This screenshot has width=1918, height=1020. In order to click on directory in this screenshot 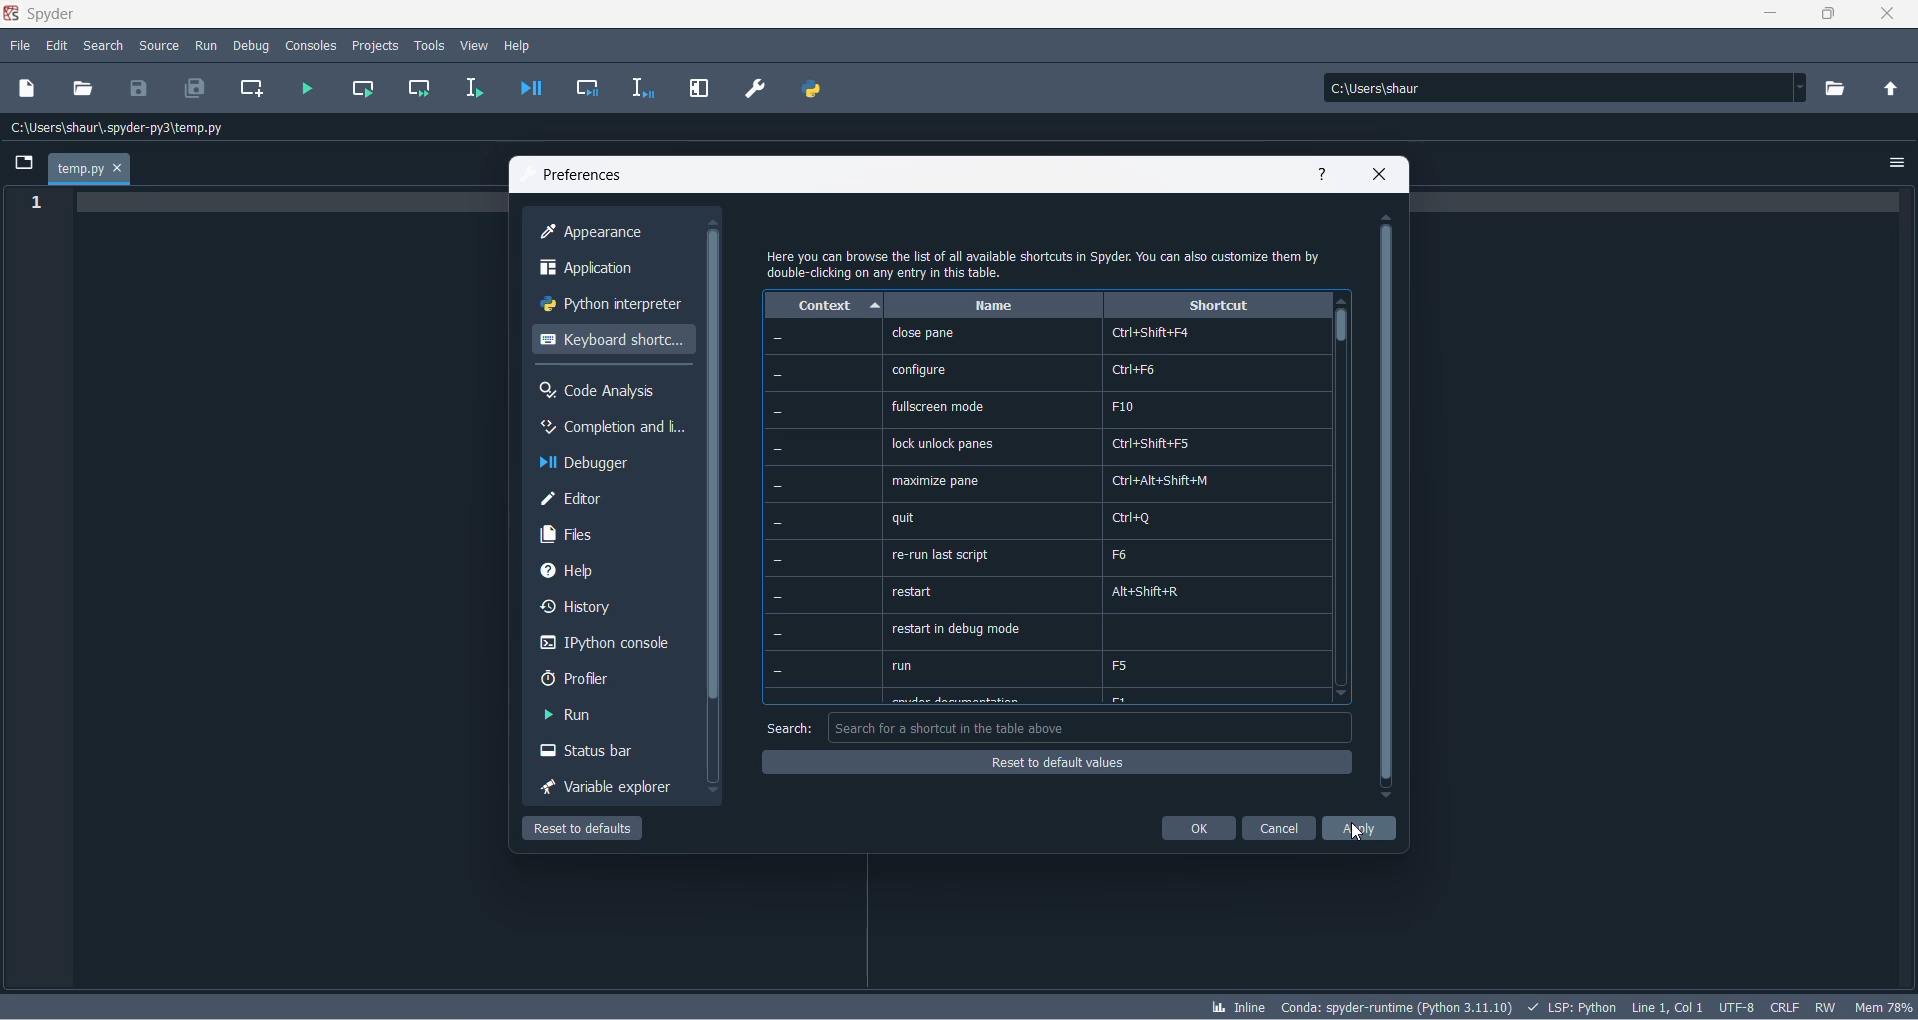, I will do `click(1840, 89)`.